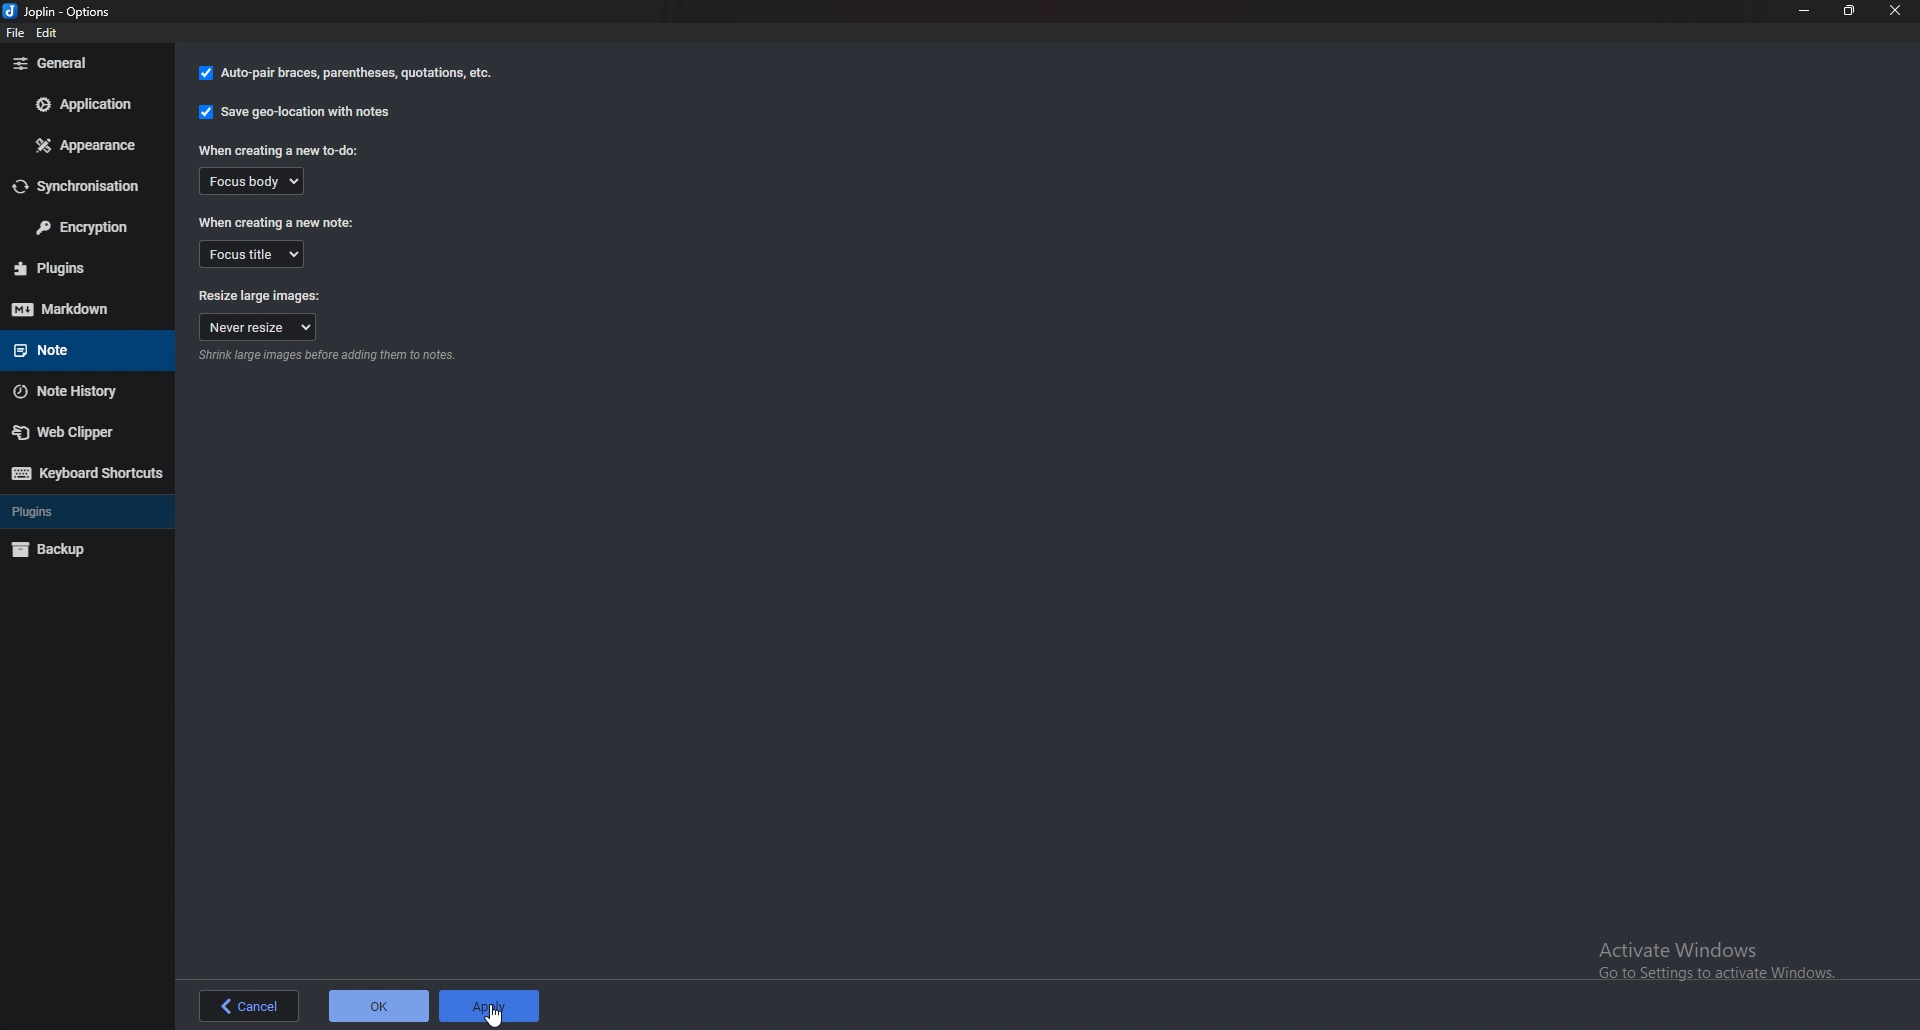 This screenshot has width=1920, height=1030. What do you see at coordinates (19, 37) in the screenshot?
I see `file` at bounding box center [19, 37].